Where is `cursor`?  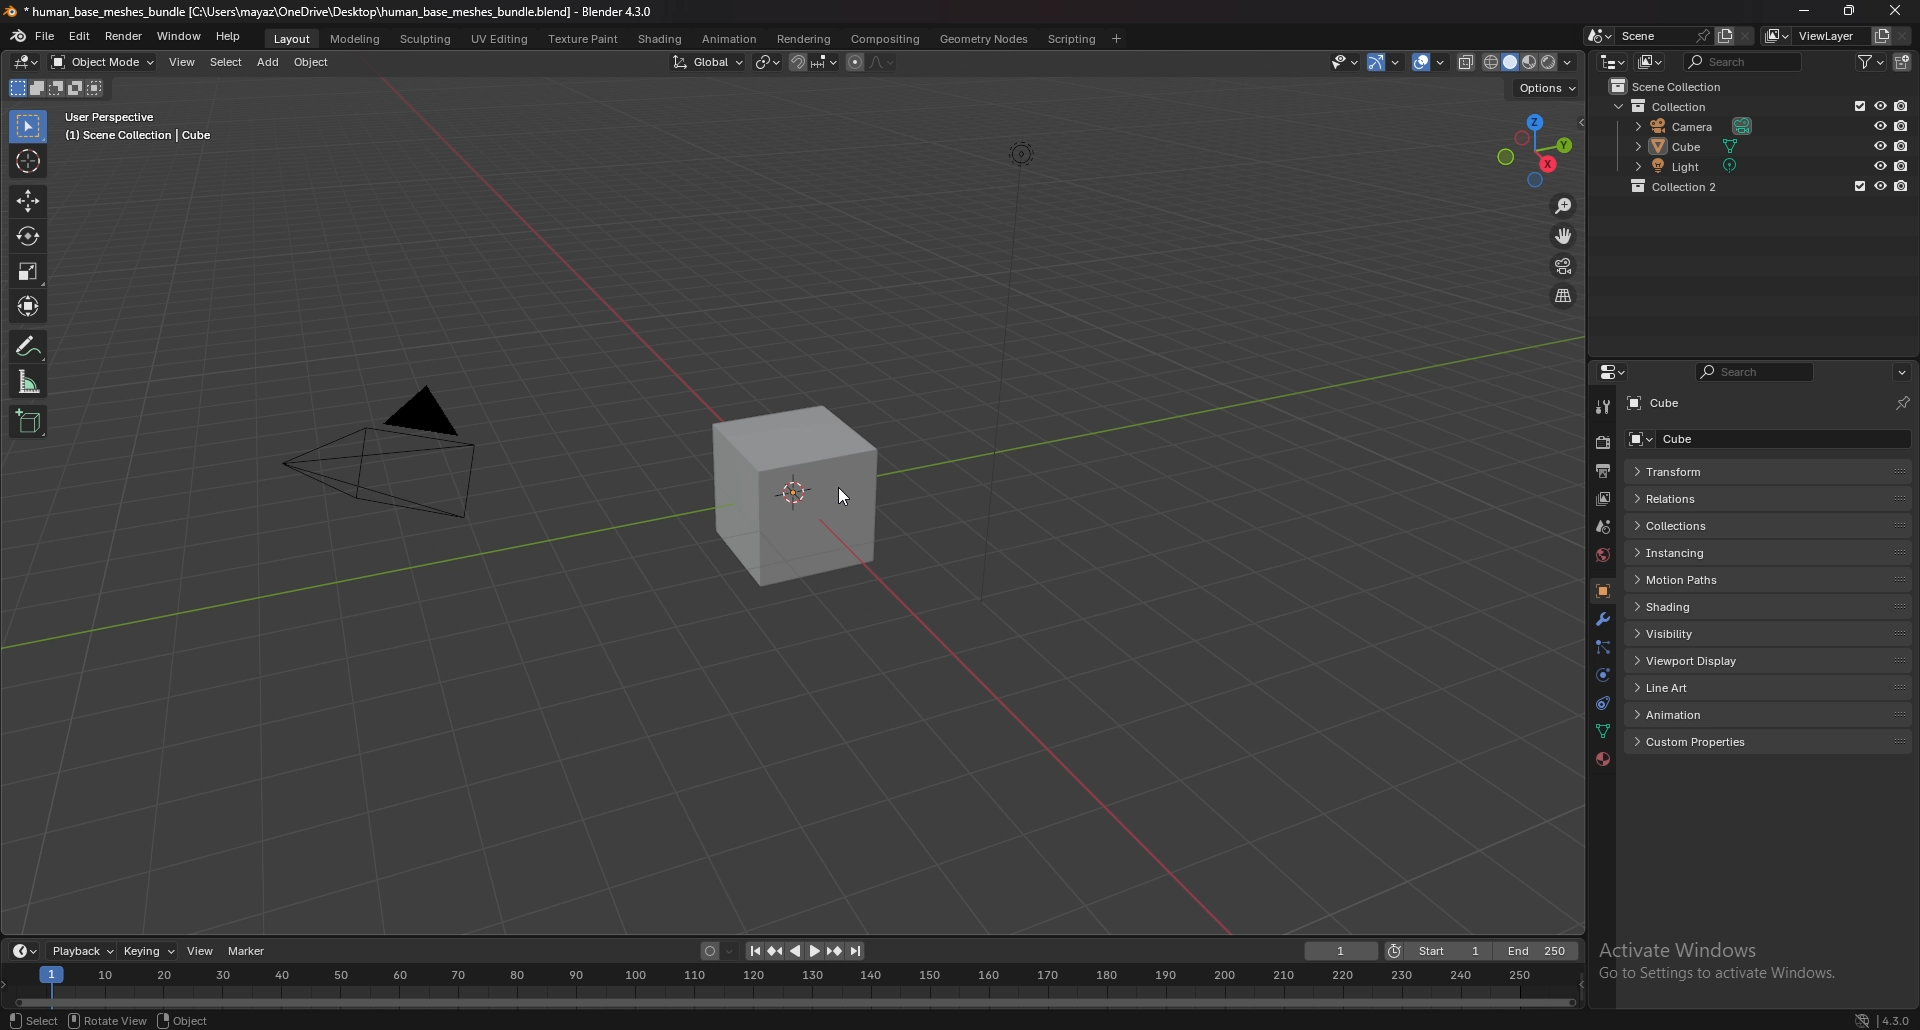 cursor is located at coordinates (842, 494).